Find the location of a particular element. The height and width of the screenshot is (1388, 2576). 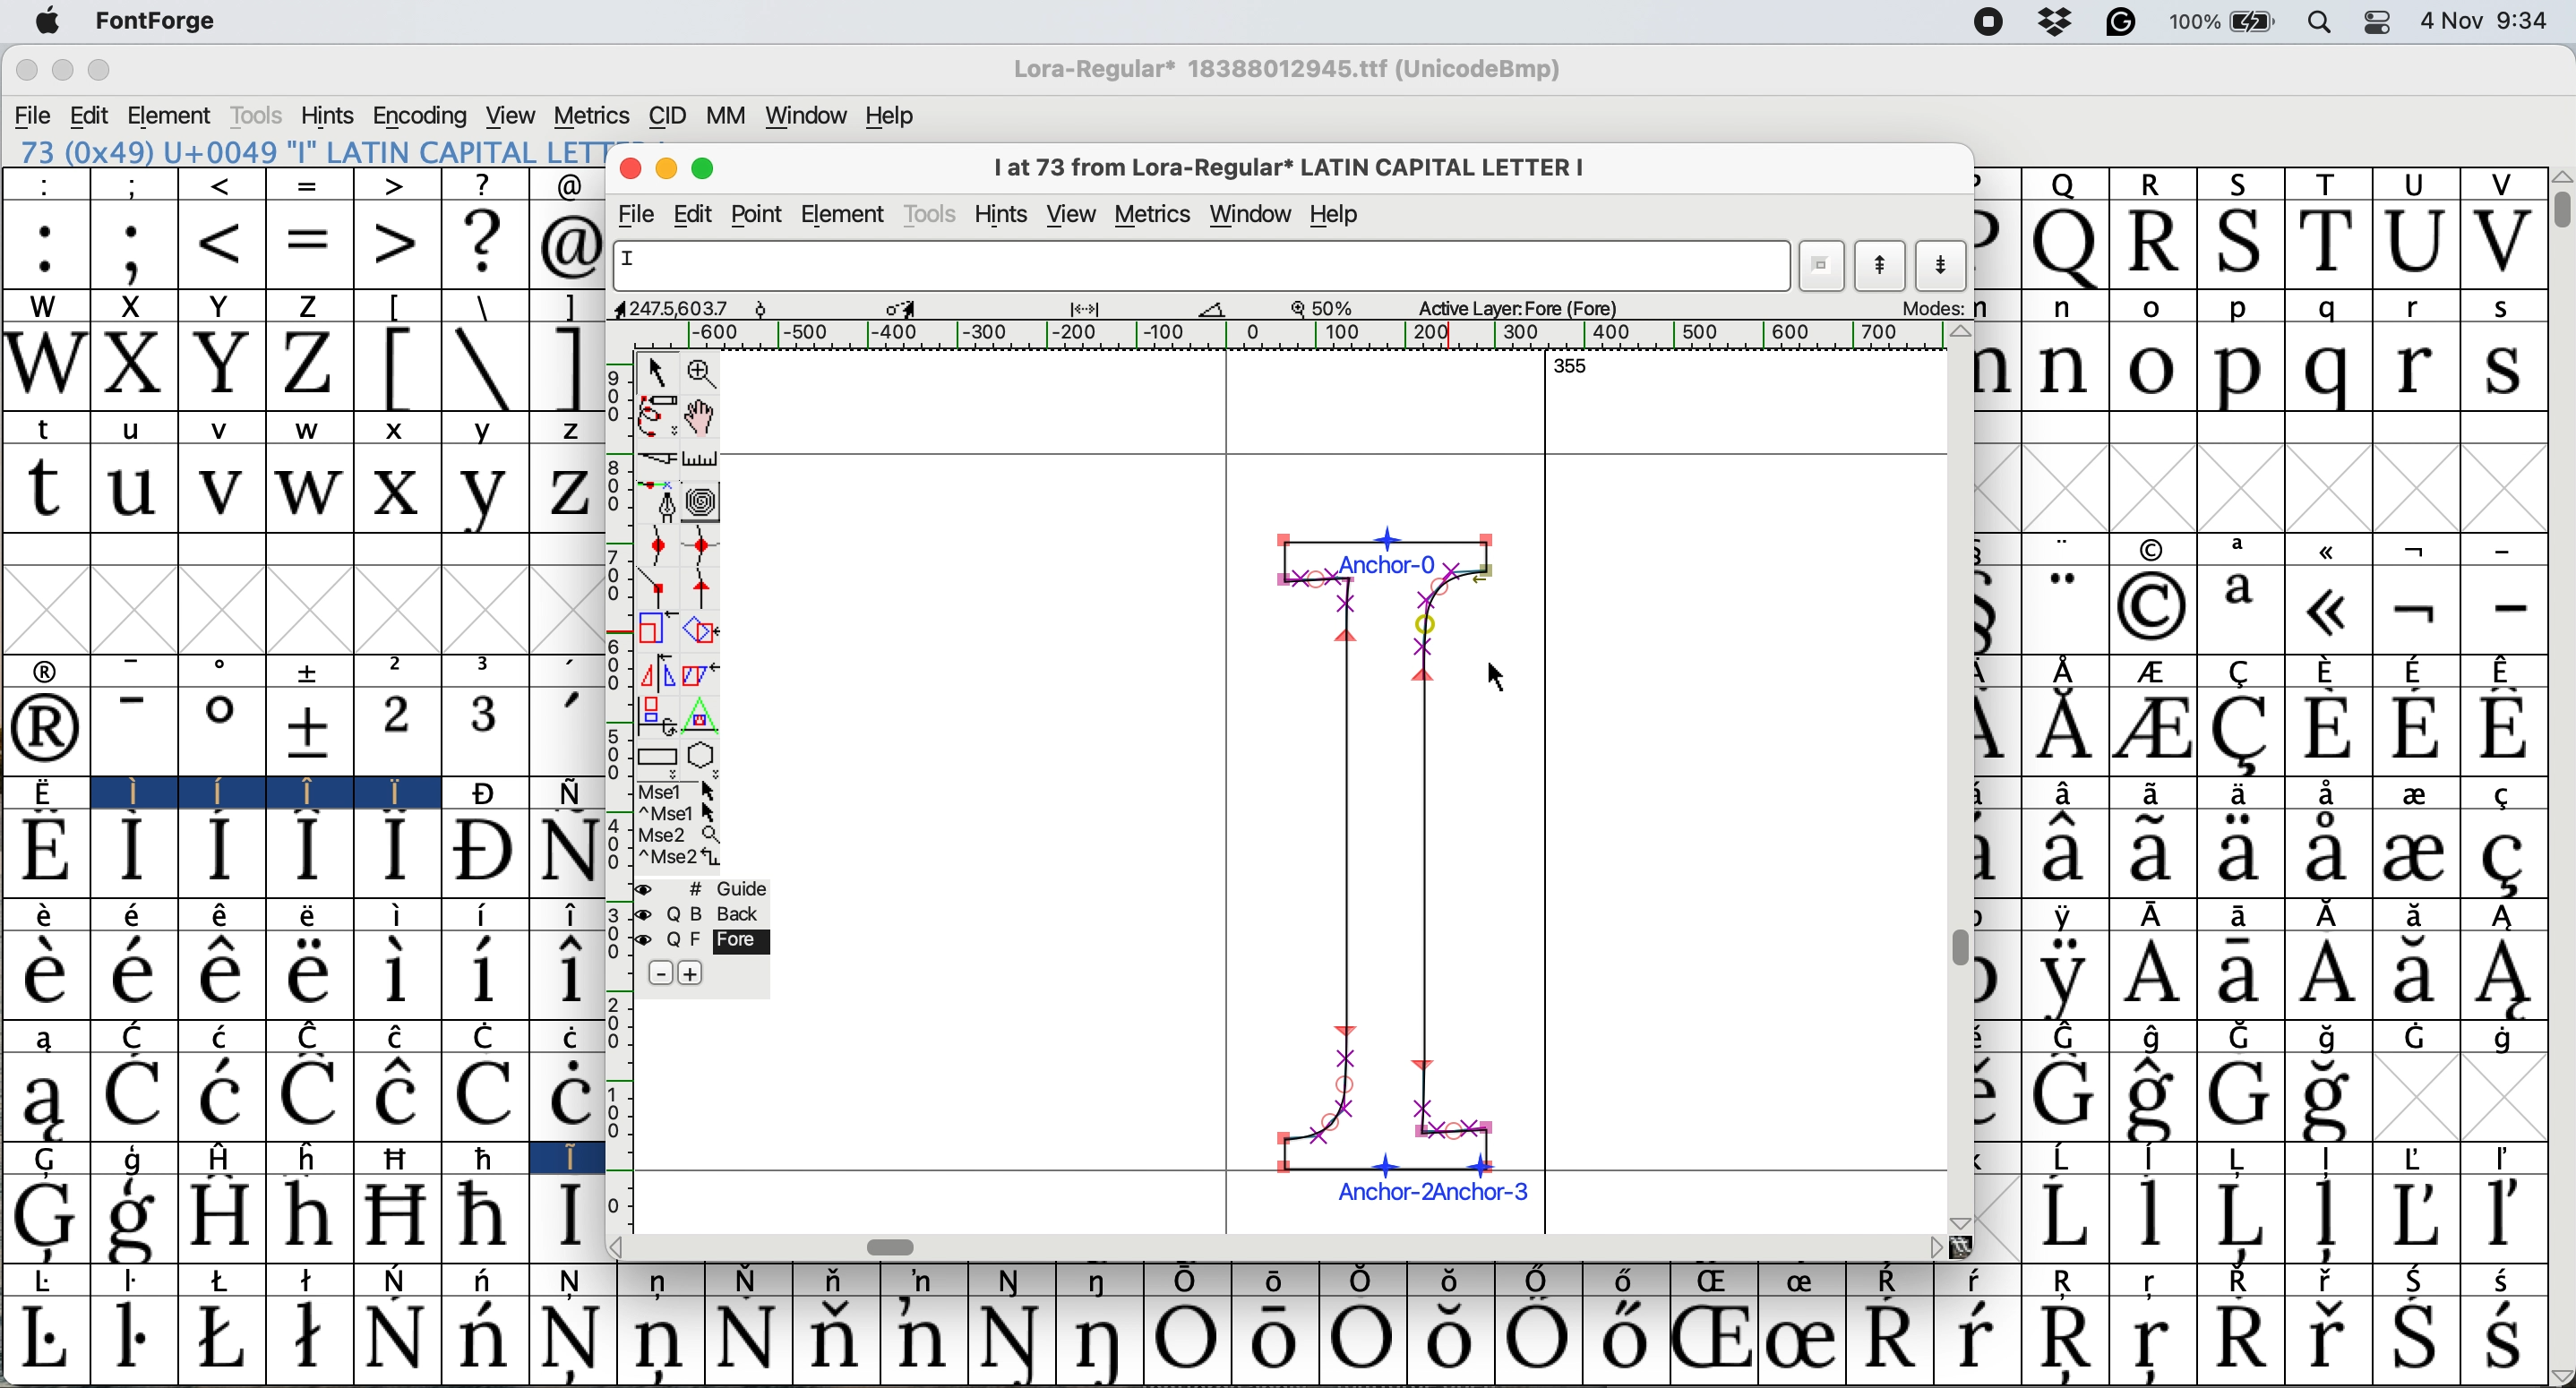

Symbol is located at coordinates (131, 973).